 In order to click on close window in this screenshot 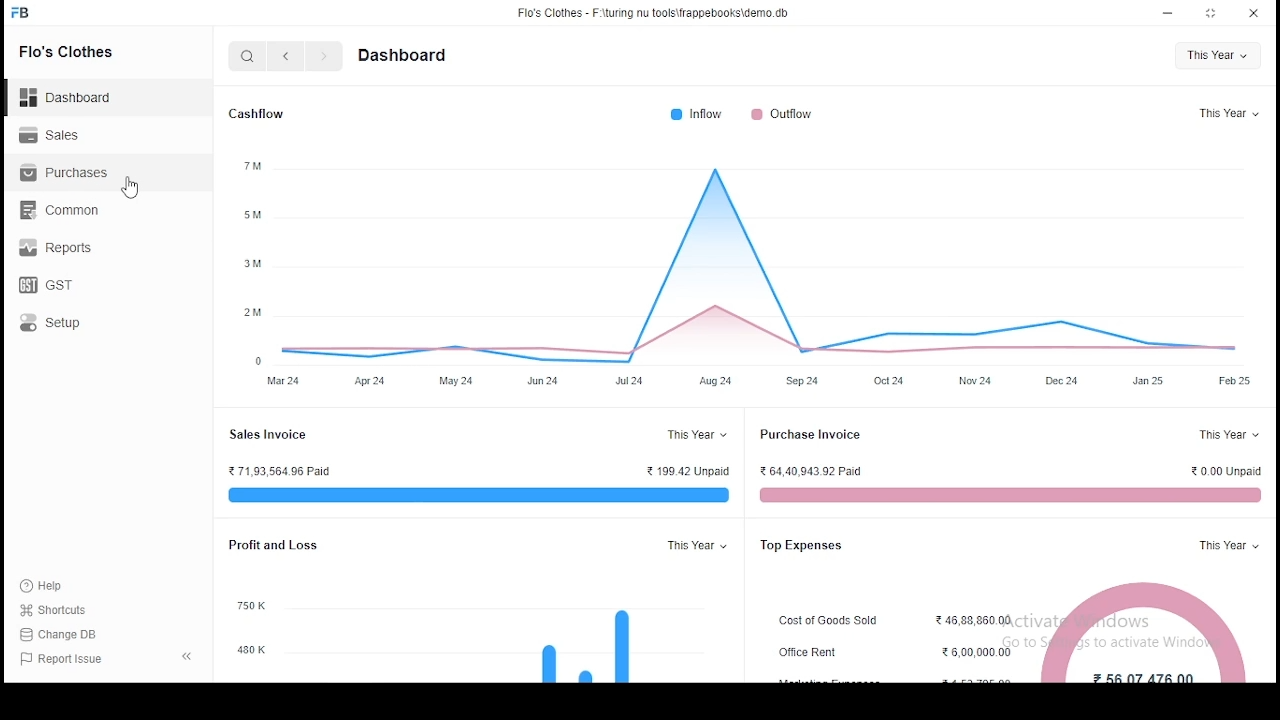, I will do `click(1254, 11)`.